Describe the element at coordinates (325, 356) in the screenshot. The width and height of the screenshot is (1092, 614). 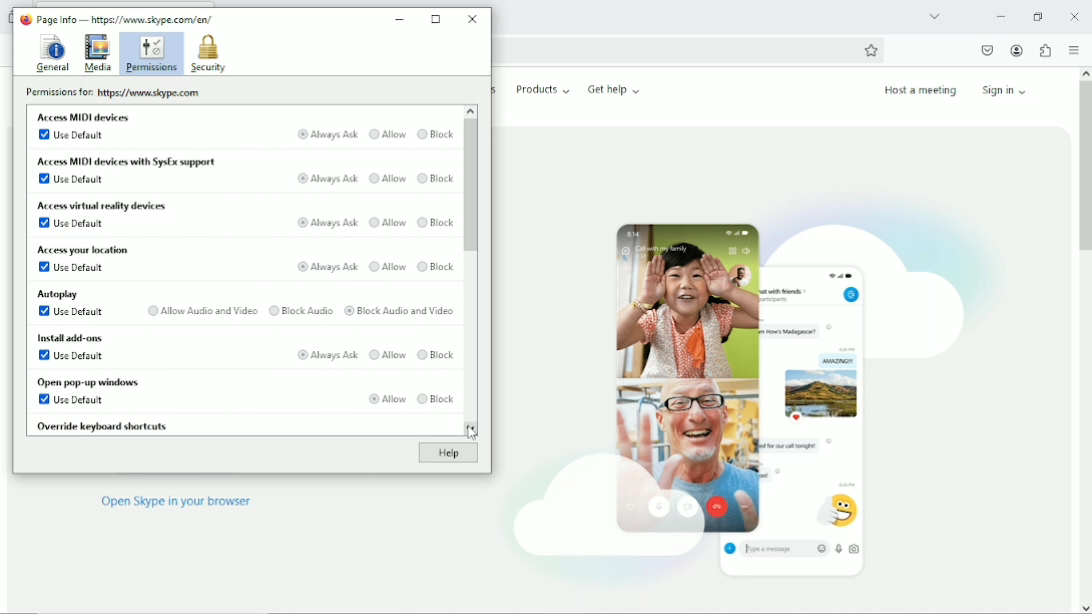
I see `Always ask` at that location.